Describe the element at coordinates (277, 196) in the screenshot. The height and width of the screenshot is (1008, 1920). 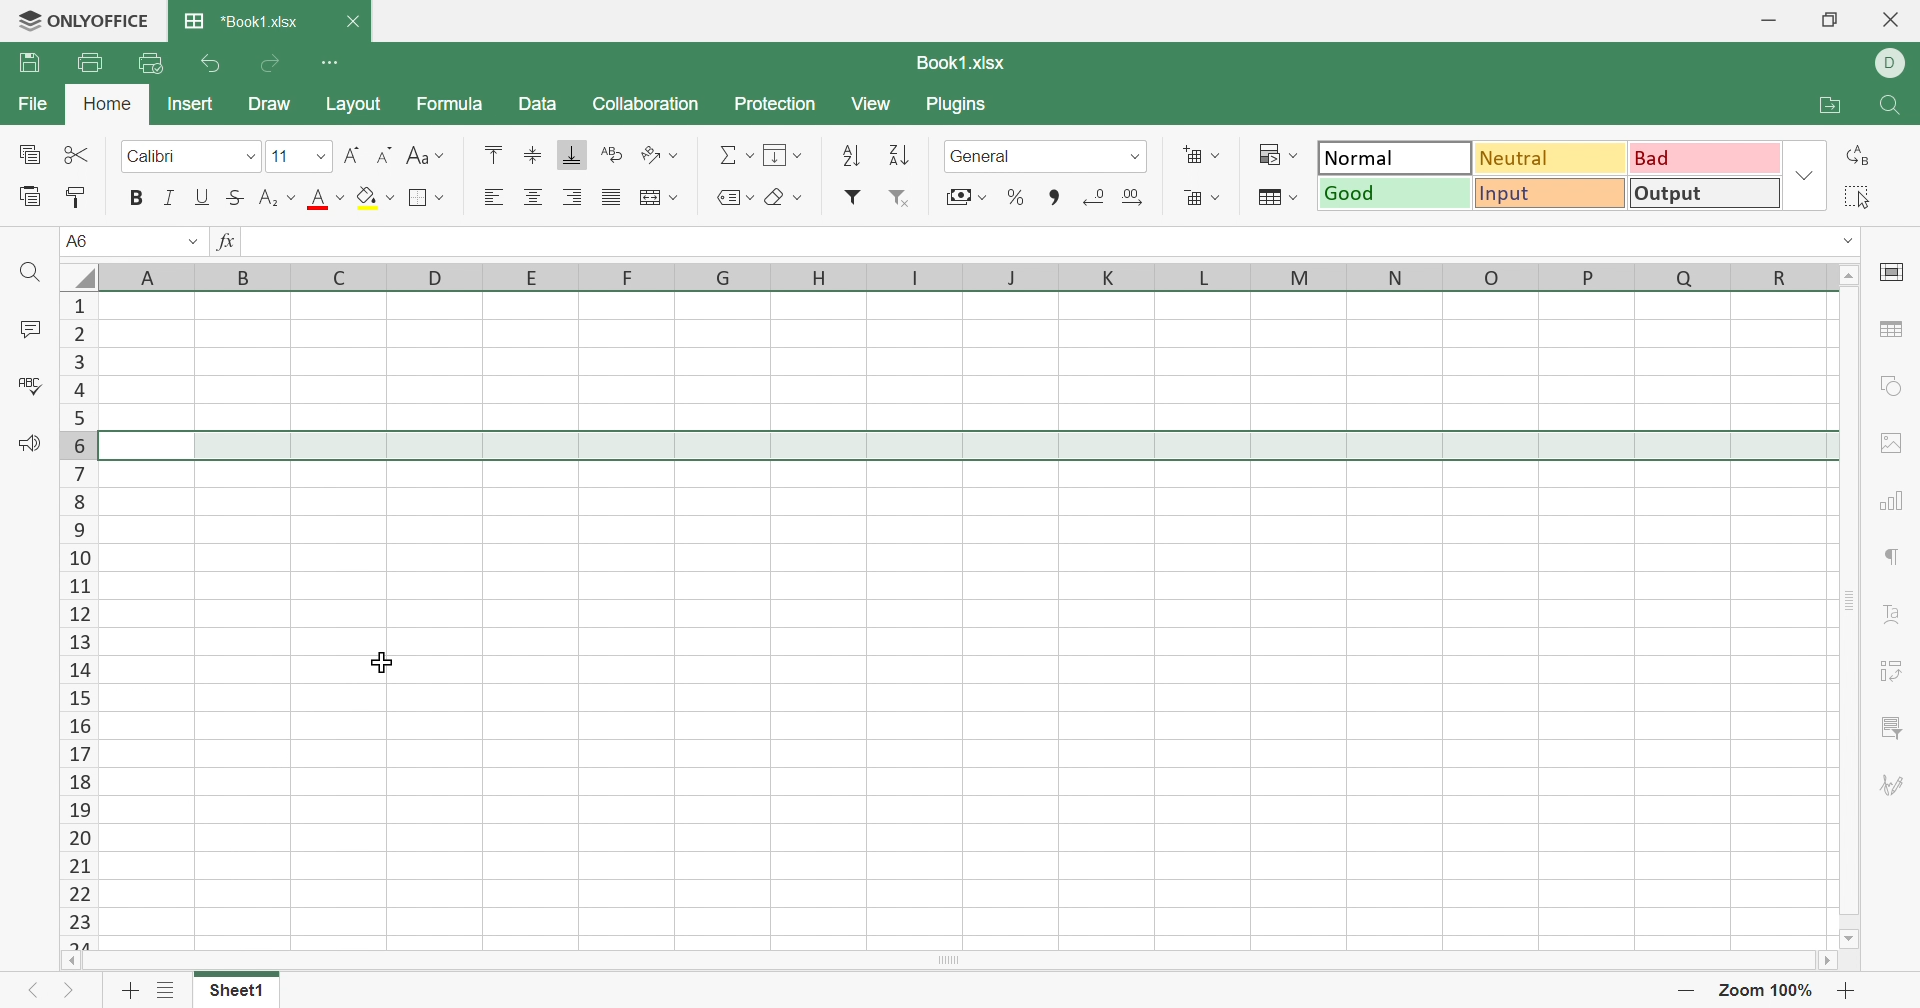
I see `Subscript/ Superscript` at that location.